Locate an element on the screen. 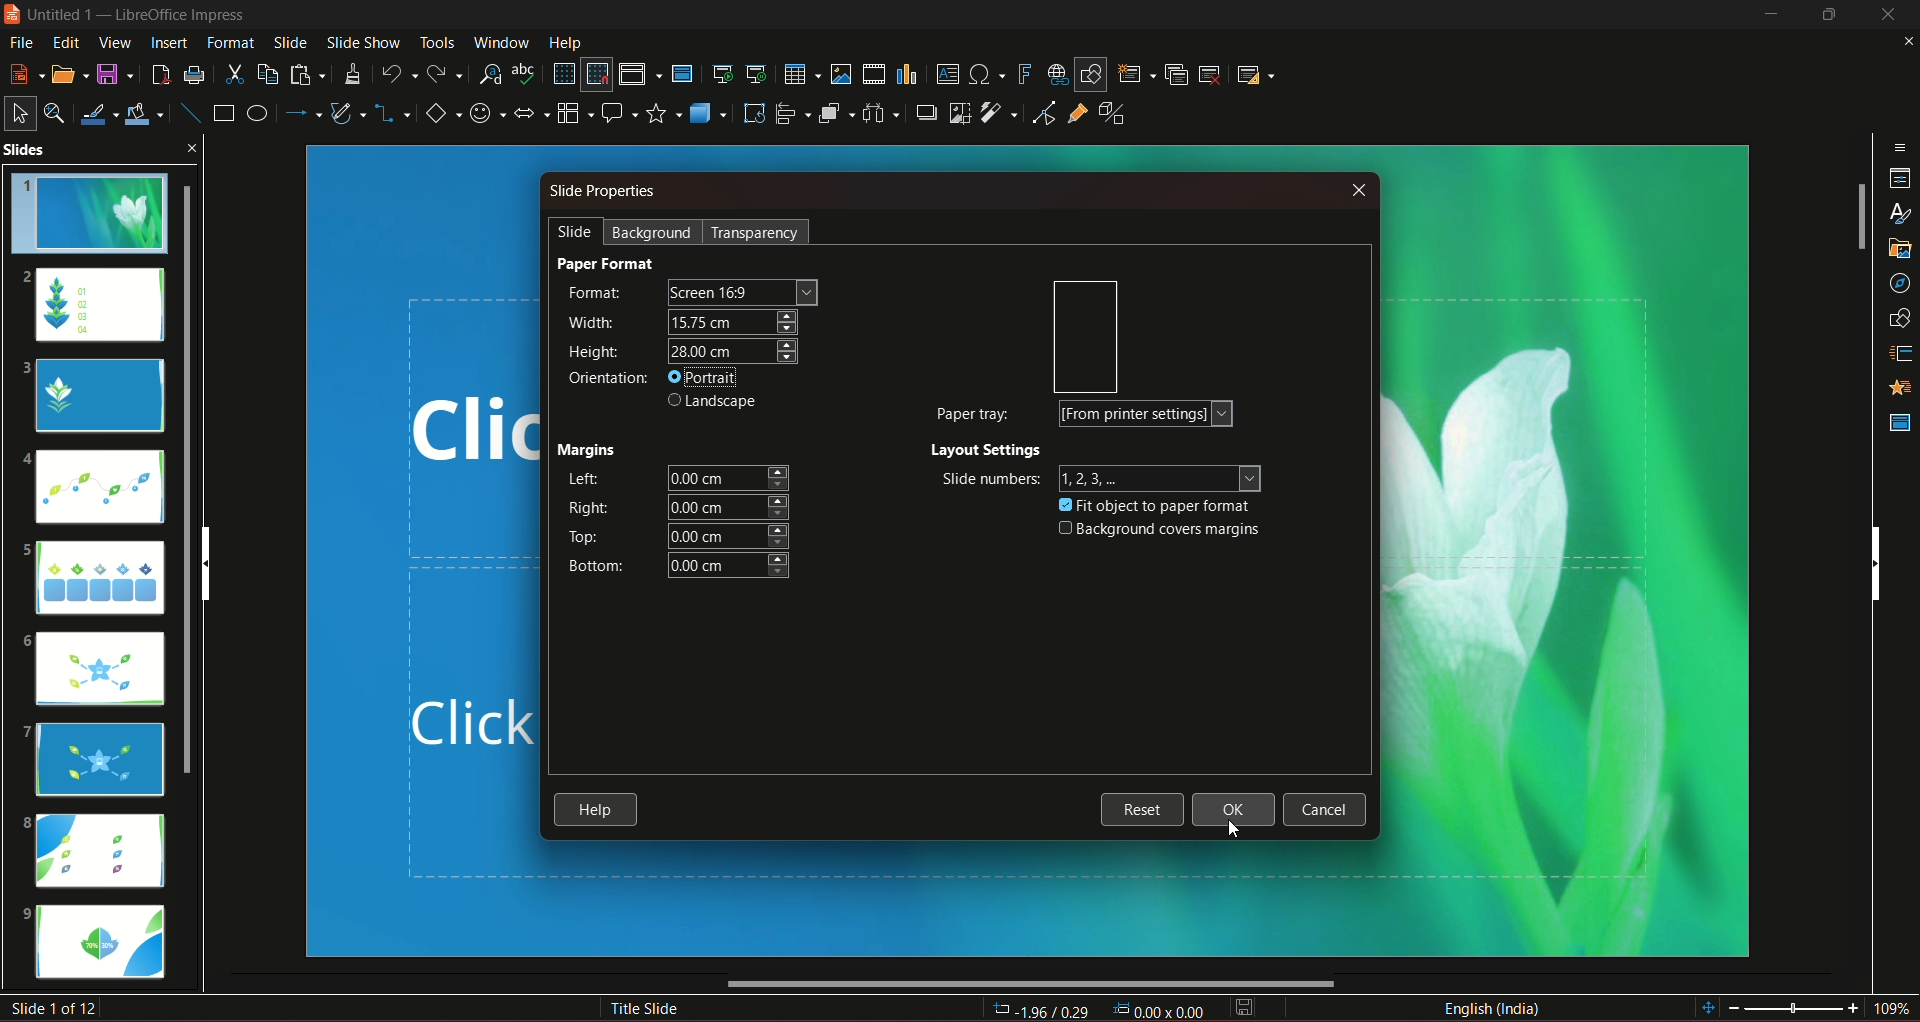  logo and title is located at coordinates (129, 18).